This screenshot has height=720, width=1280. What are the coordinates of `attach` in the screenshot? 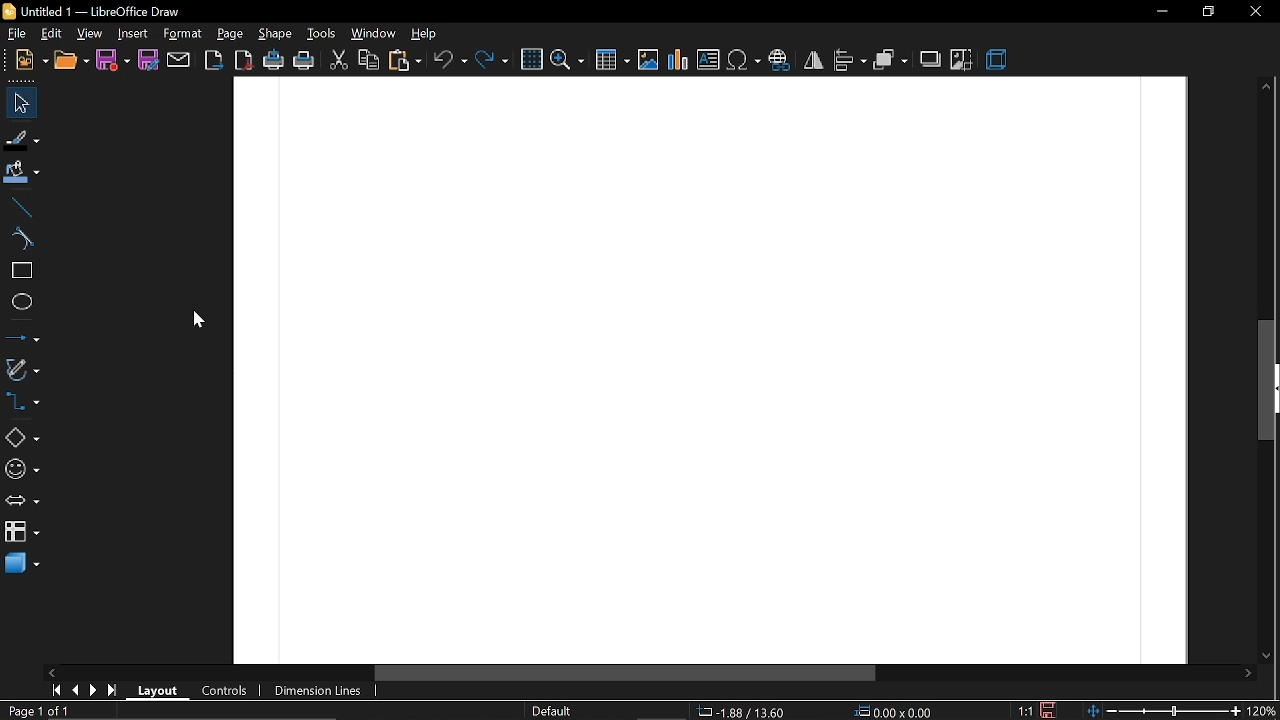 It's located at (179, 59).